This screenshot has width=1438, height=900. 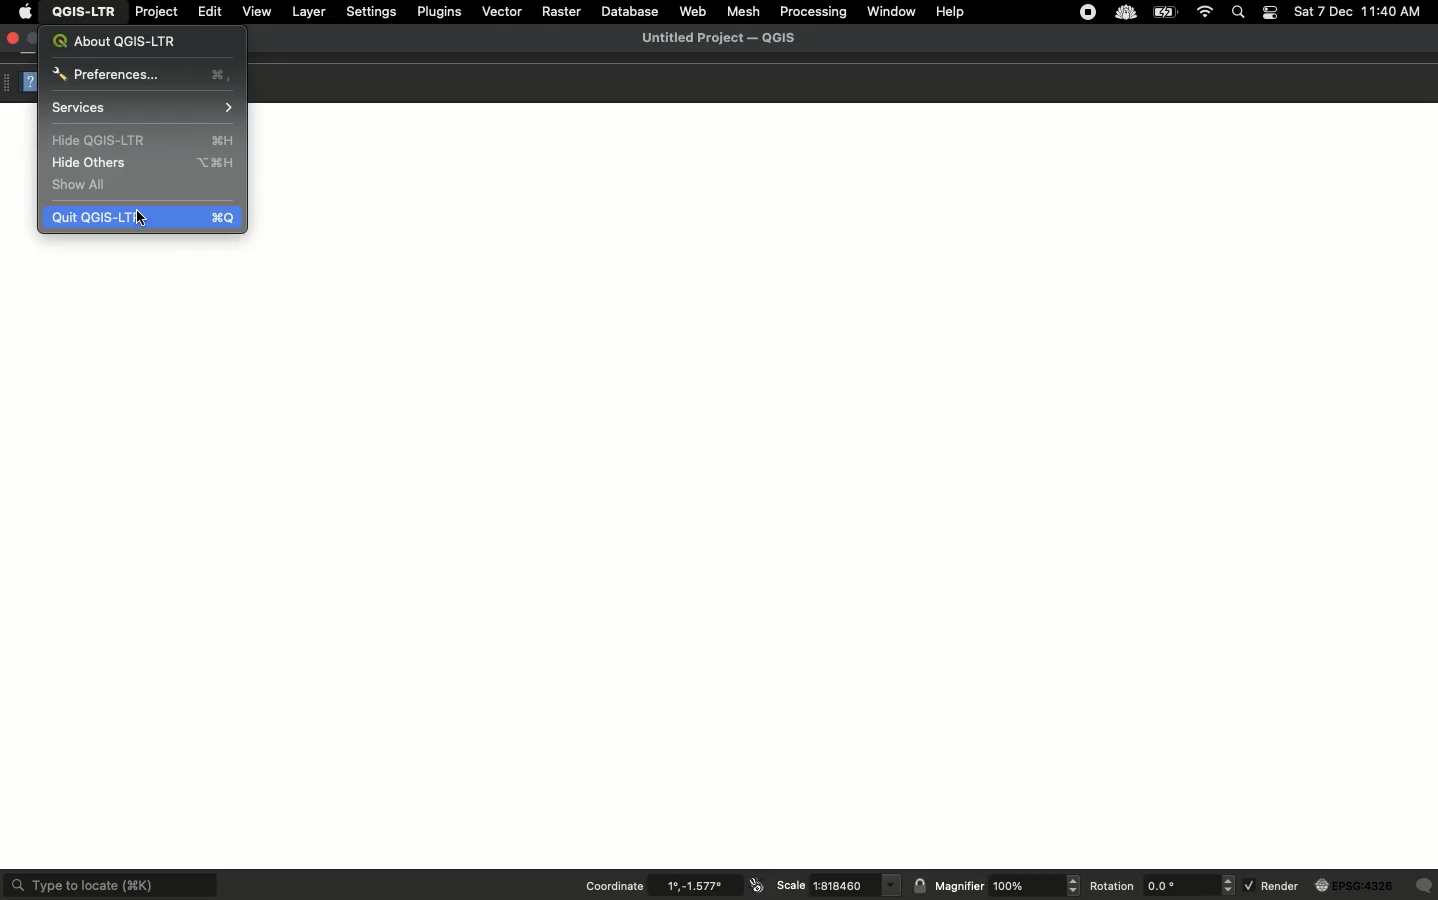 What do you see at coordinates (113, 884) in the screenshot?
I see `Type to locate` at bounding box center [113, 884].